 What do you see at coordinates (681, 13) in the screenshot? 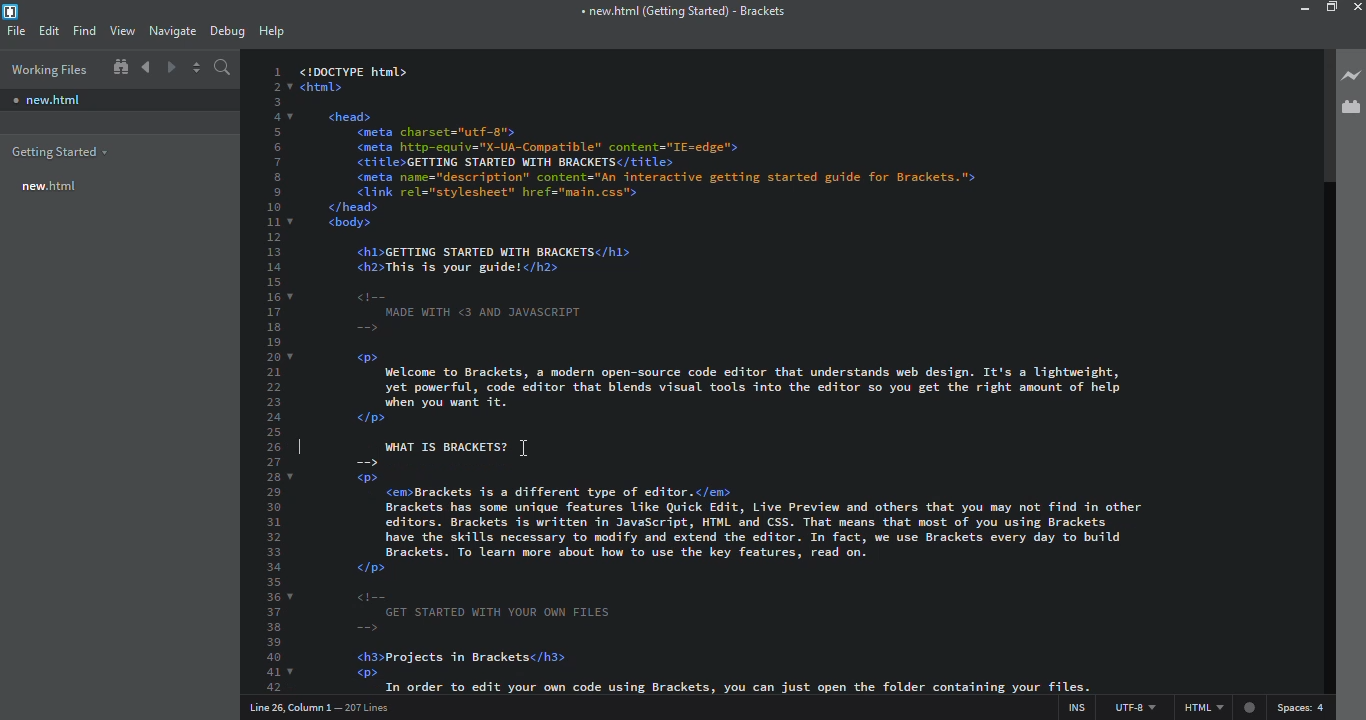
I see `brackets` at bounding box center [681, 13].